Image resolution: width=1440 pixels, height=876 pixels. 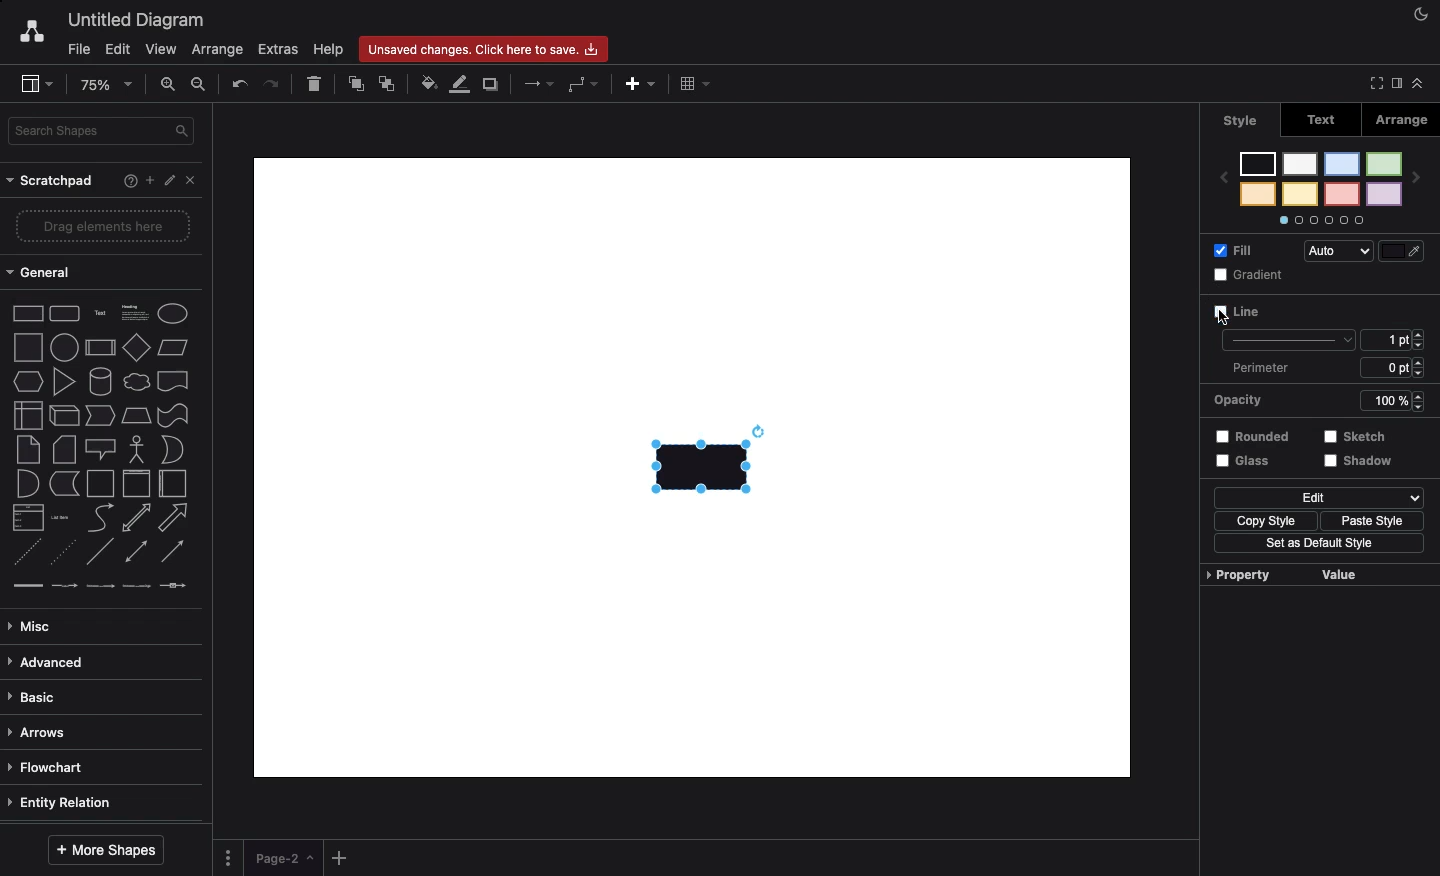 What do you see at coordinates (177, 449) in the screenshot?
I see `or` at bounding box center [177, 449].